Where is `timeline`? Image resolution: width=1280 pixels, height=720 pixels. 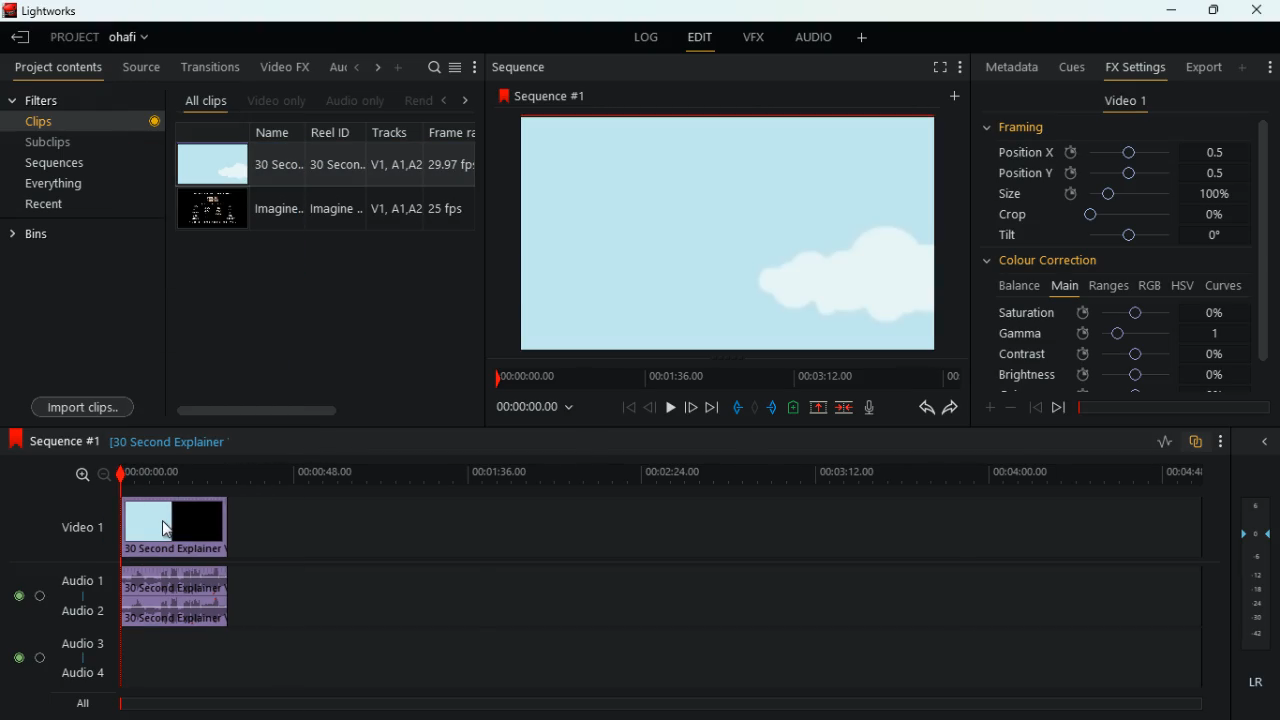
timeline is located at coordinates (1170, 405).